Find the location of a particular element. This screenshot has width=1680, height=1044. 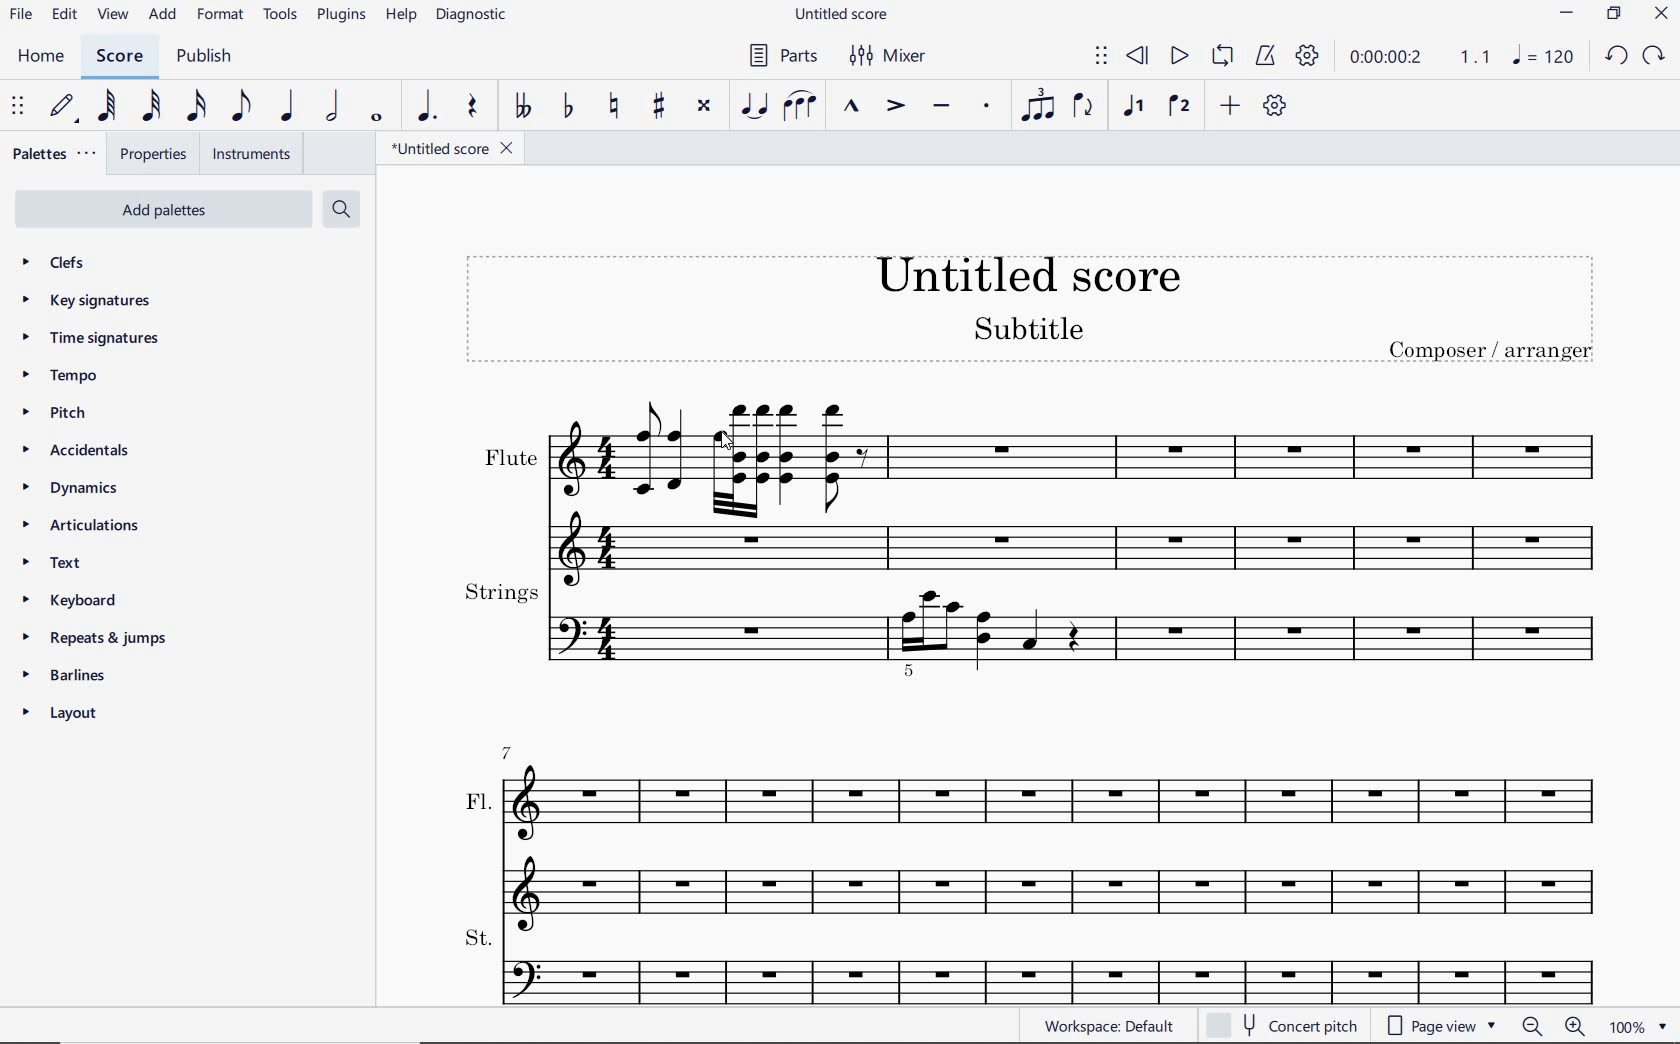

close is located at coordinates (1662, 13).